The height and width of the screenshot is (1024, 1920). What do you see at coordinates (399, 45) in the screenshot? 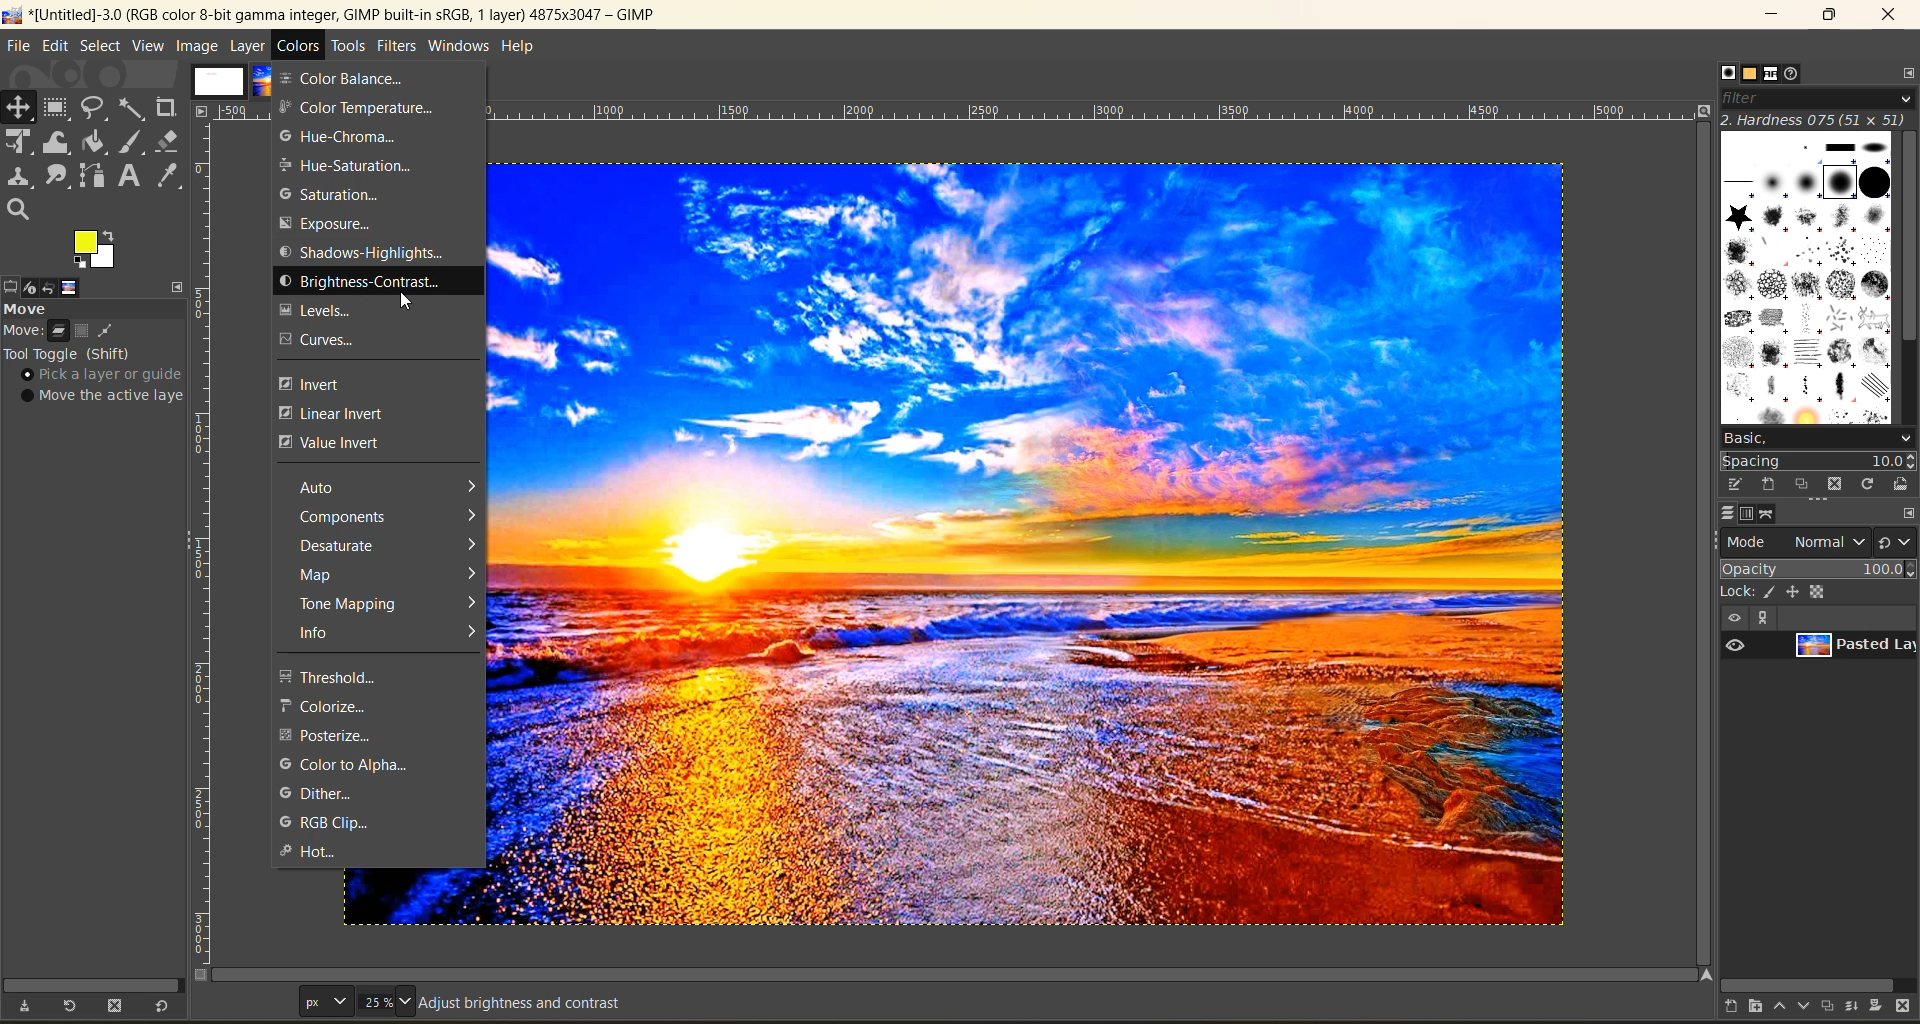
I see `filters` at bounding box center [399, 45].